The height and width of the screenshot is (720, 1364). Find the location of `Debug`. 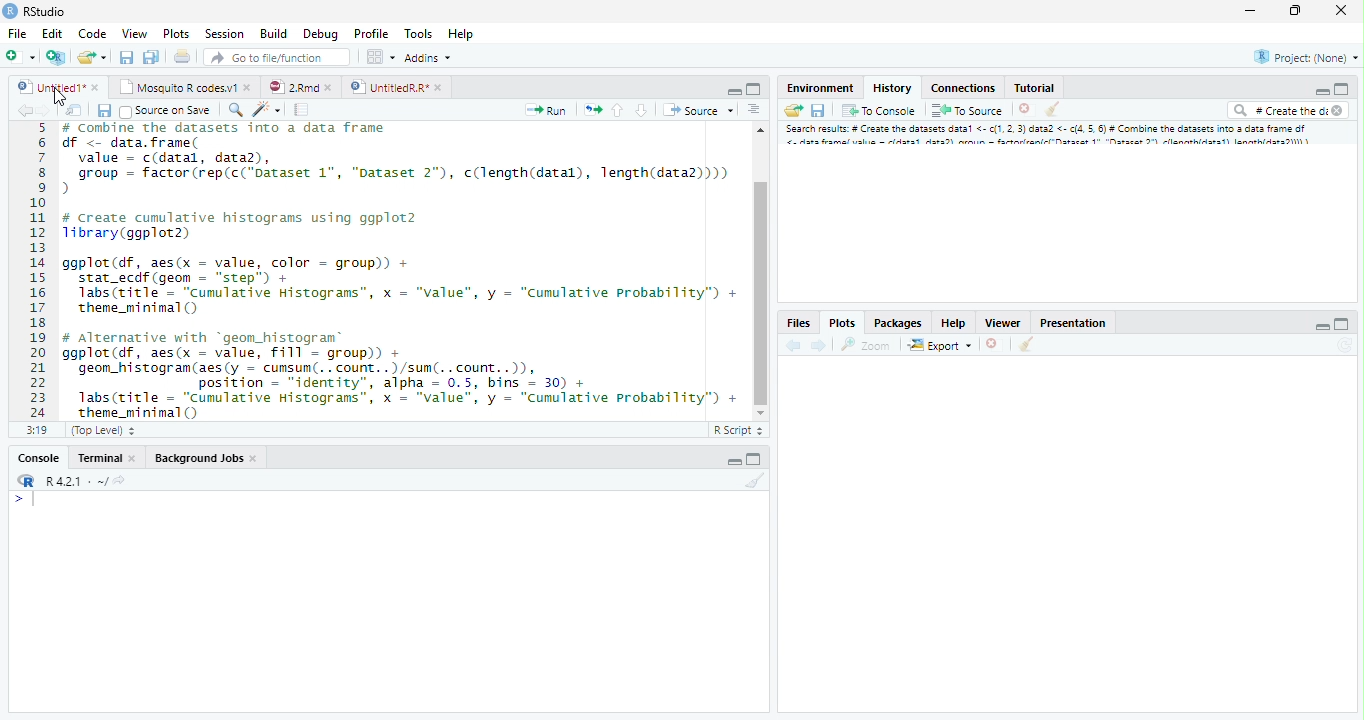

Debug is located at coordinates (348, 34).